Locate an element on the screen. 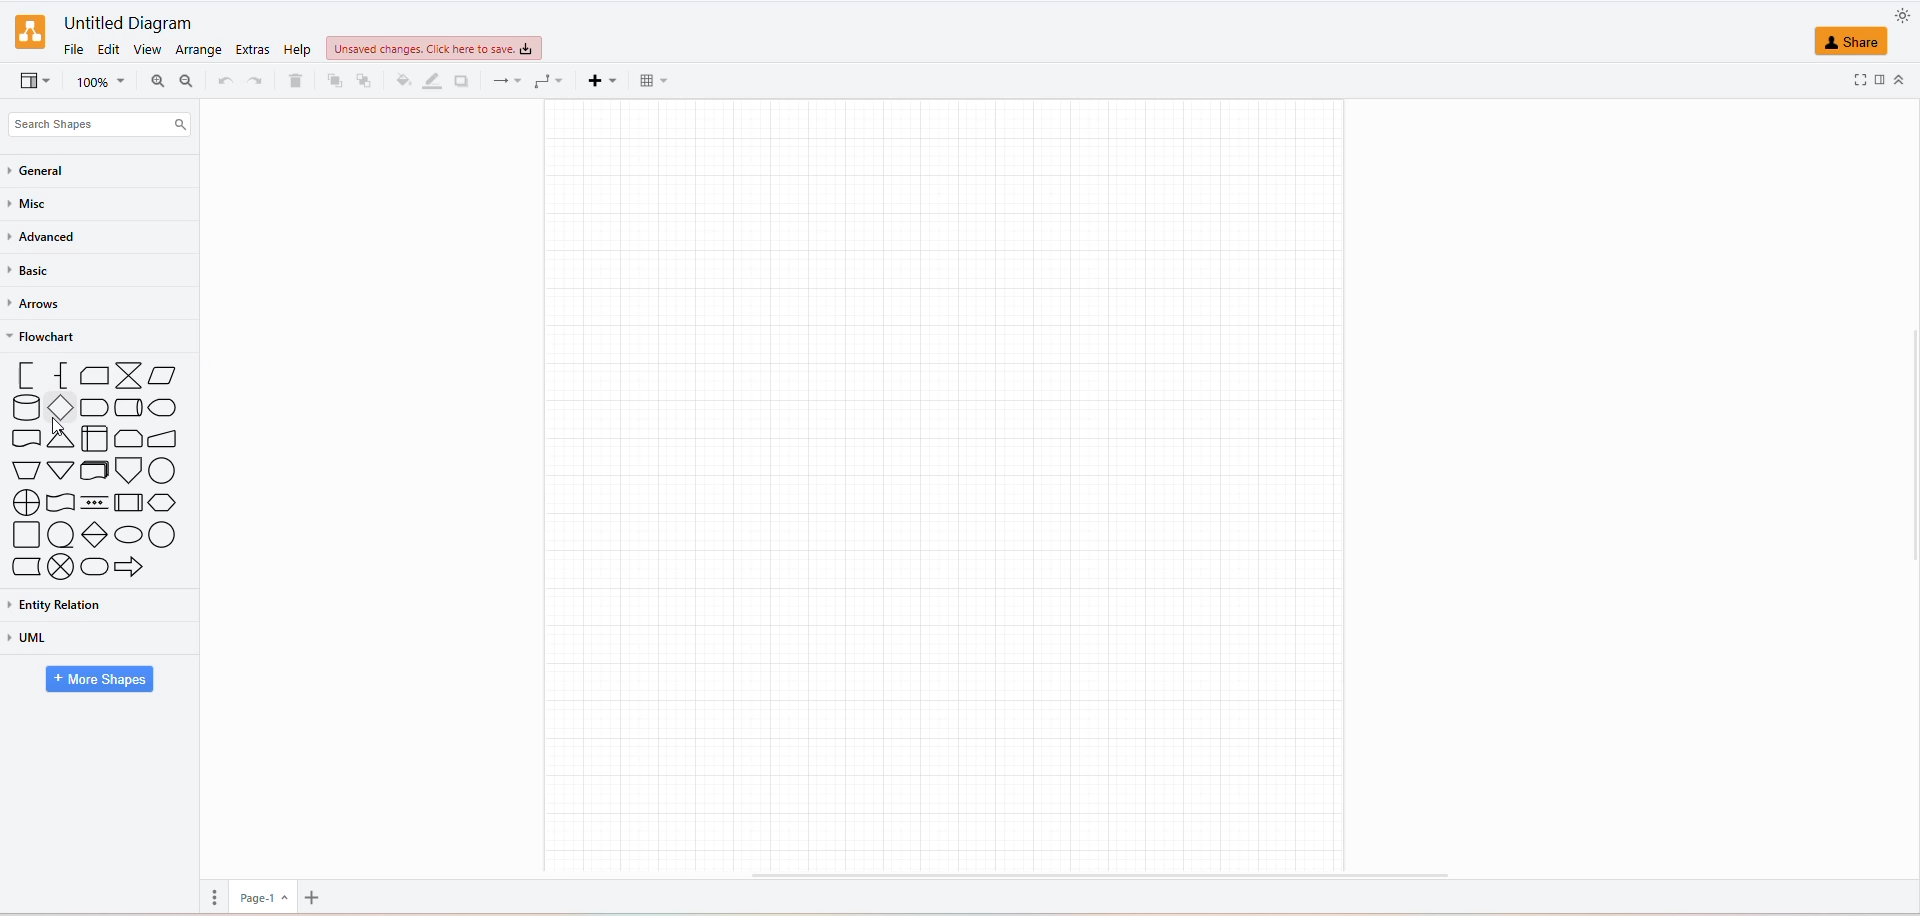  LOGO is located at coordinates (30, 28).